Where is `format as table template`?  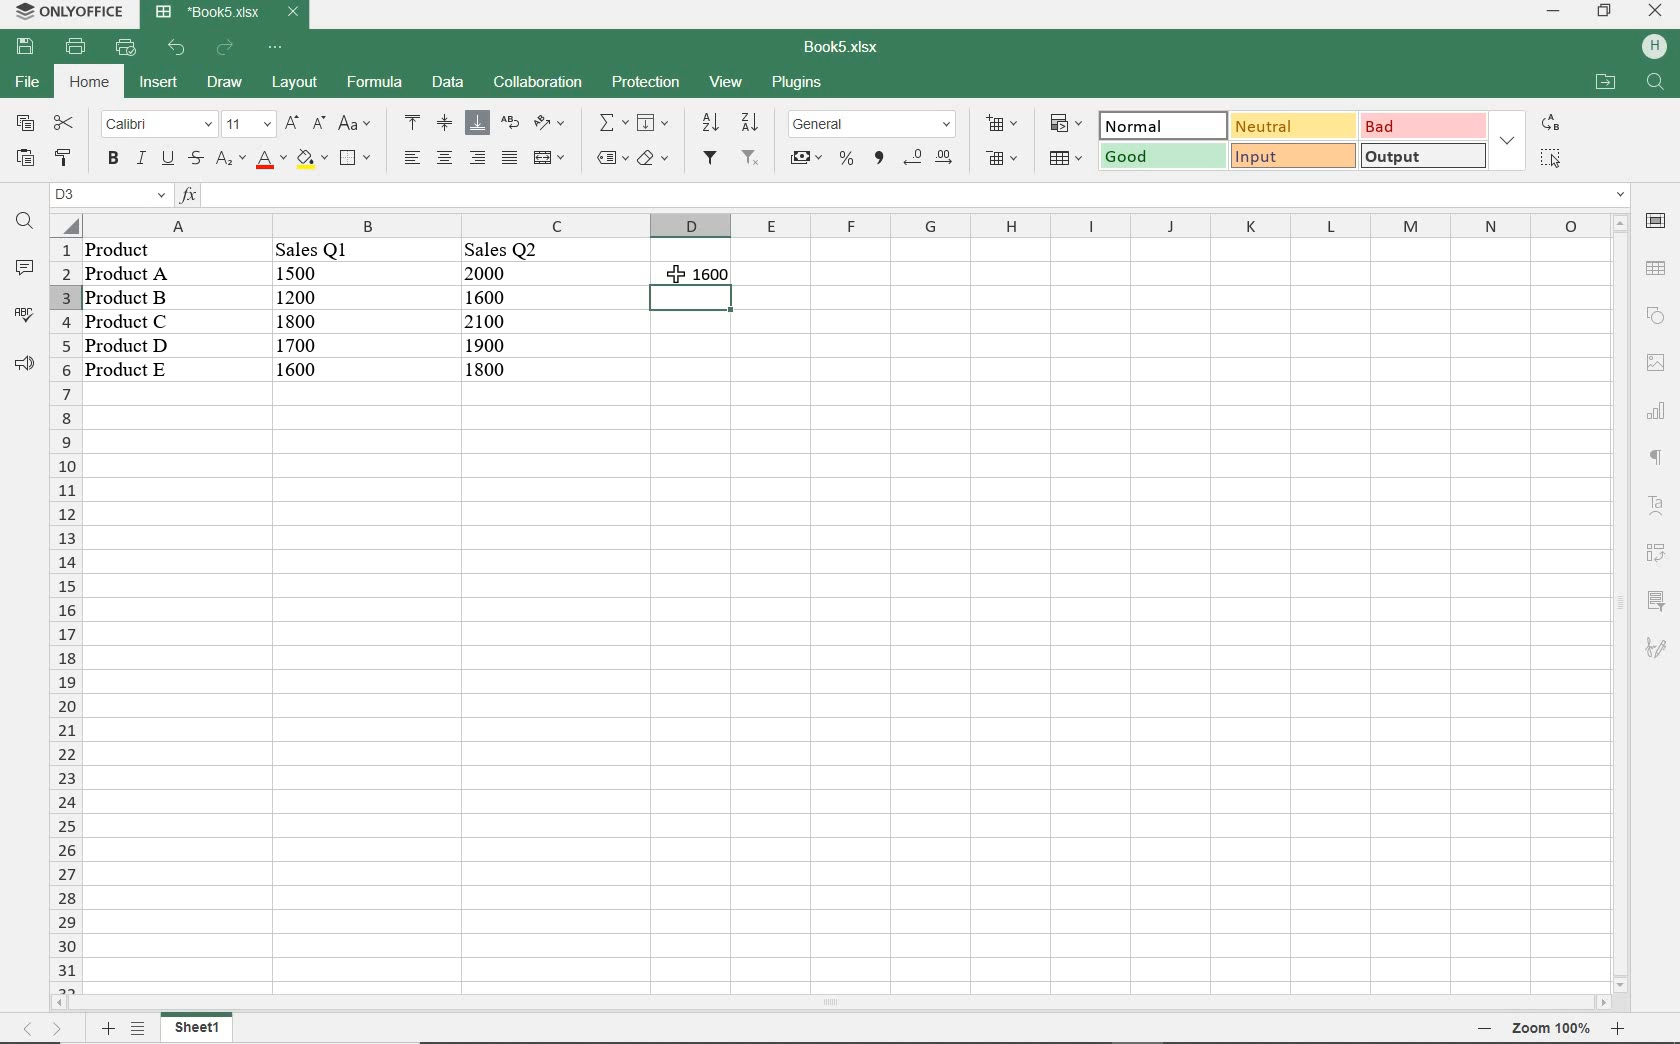 format as table template is located at coordinates (1063, 158).